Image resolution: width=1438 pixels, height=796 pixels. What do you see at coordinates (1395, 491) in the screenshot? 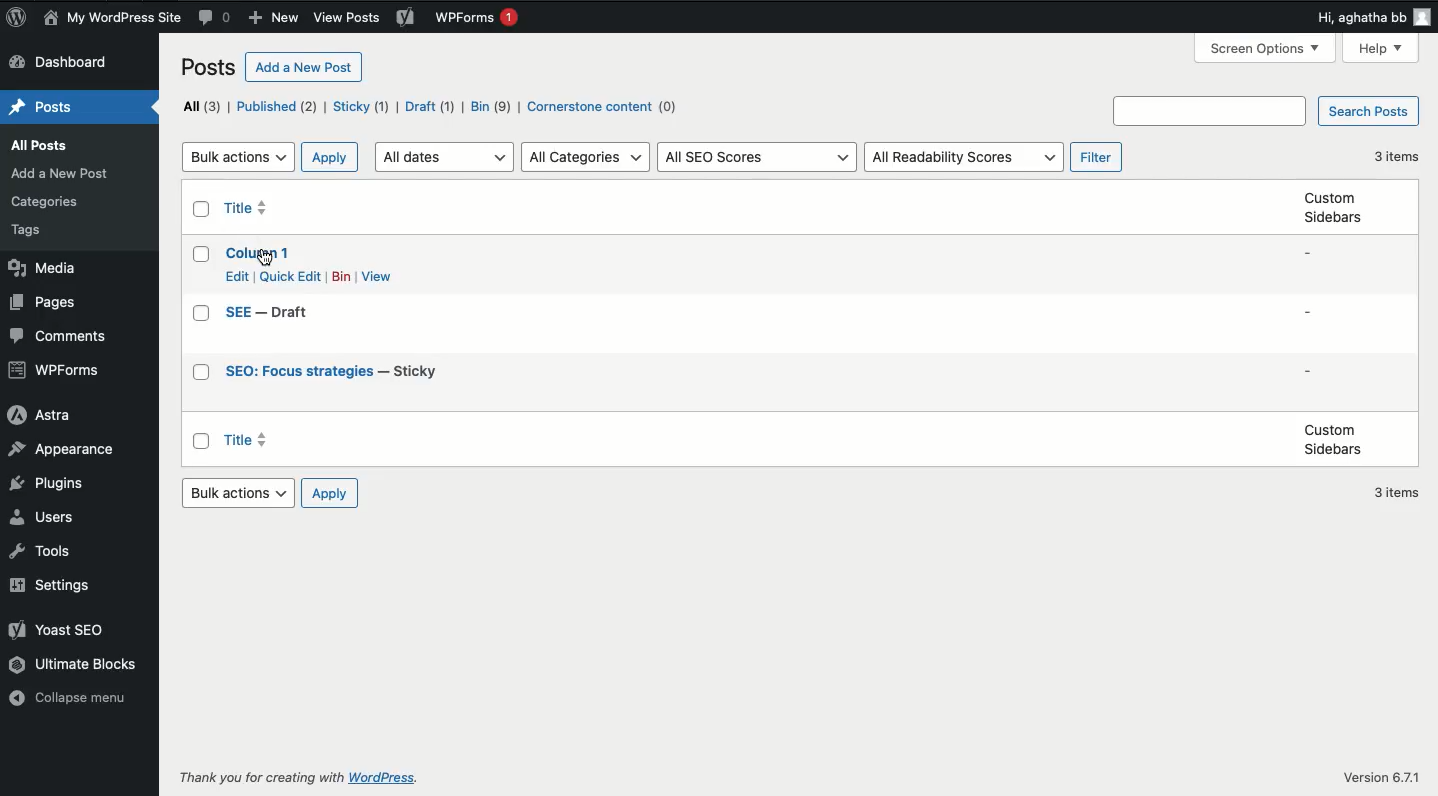
I see `3 items` at bounding box center [1395, 491].